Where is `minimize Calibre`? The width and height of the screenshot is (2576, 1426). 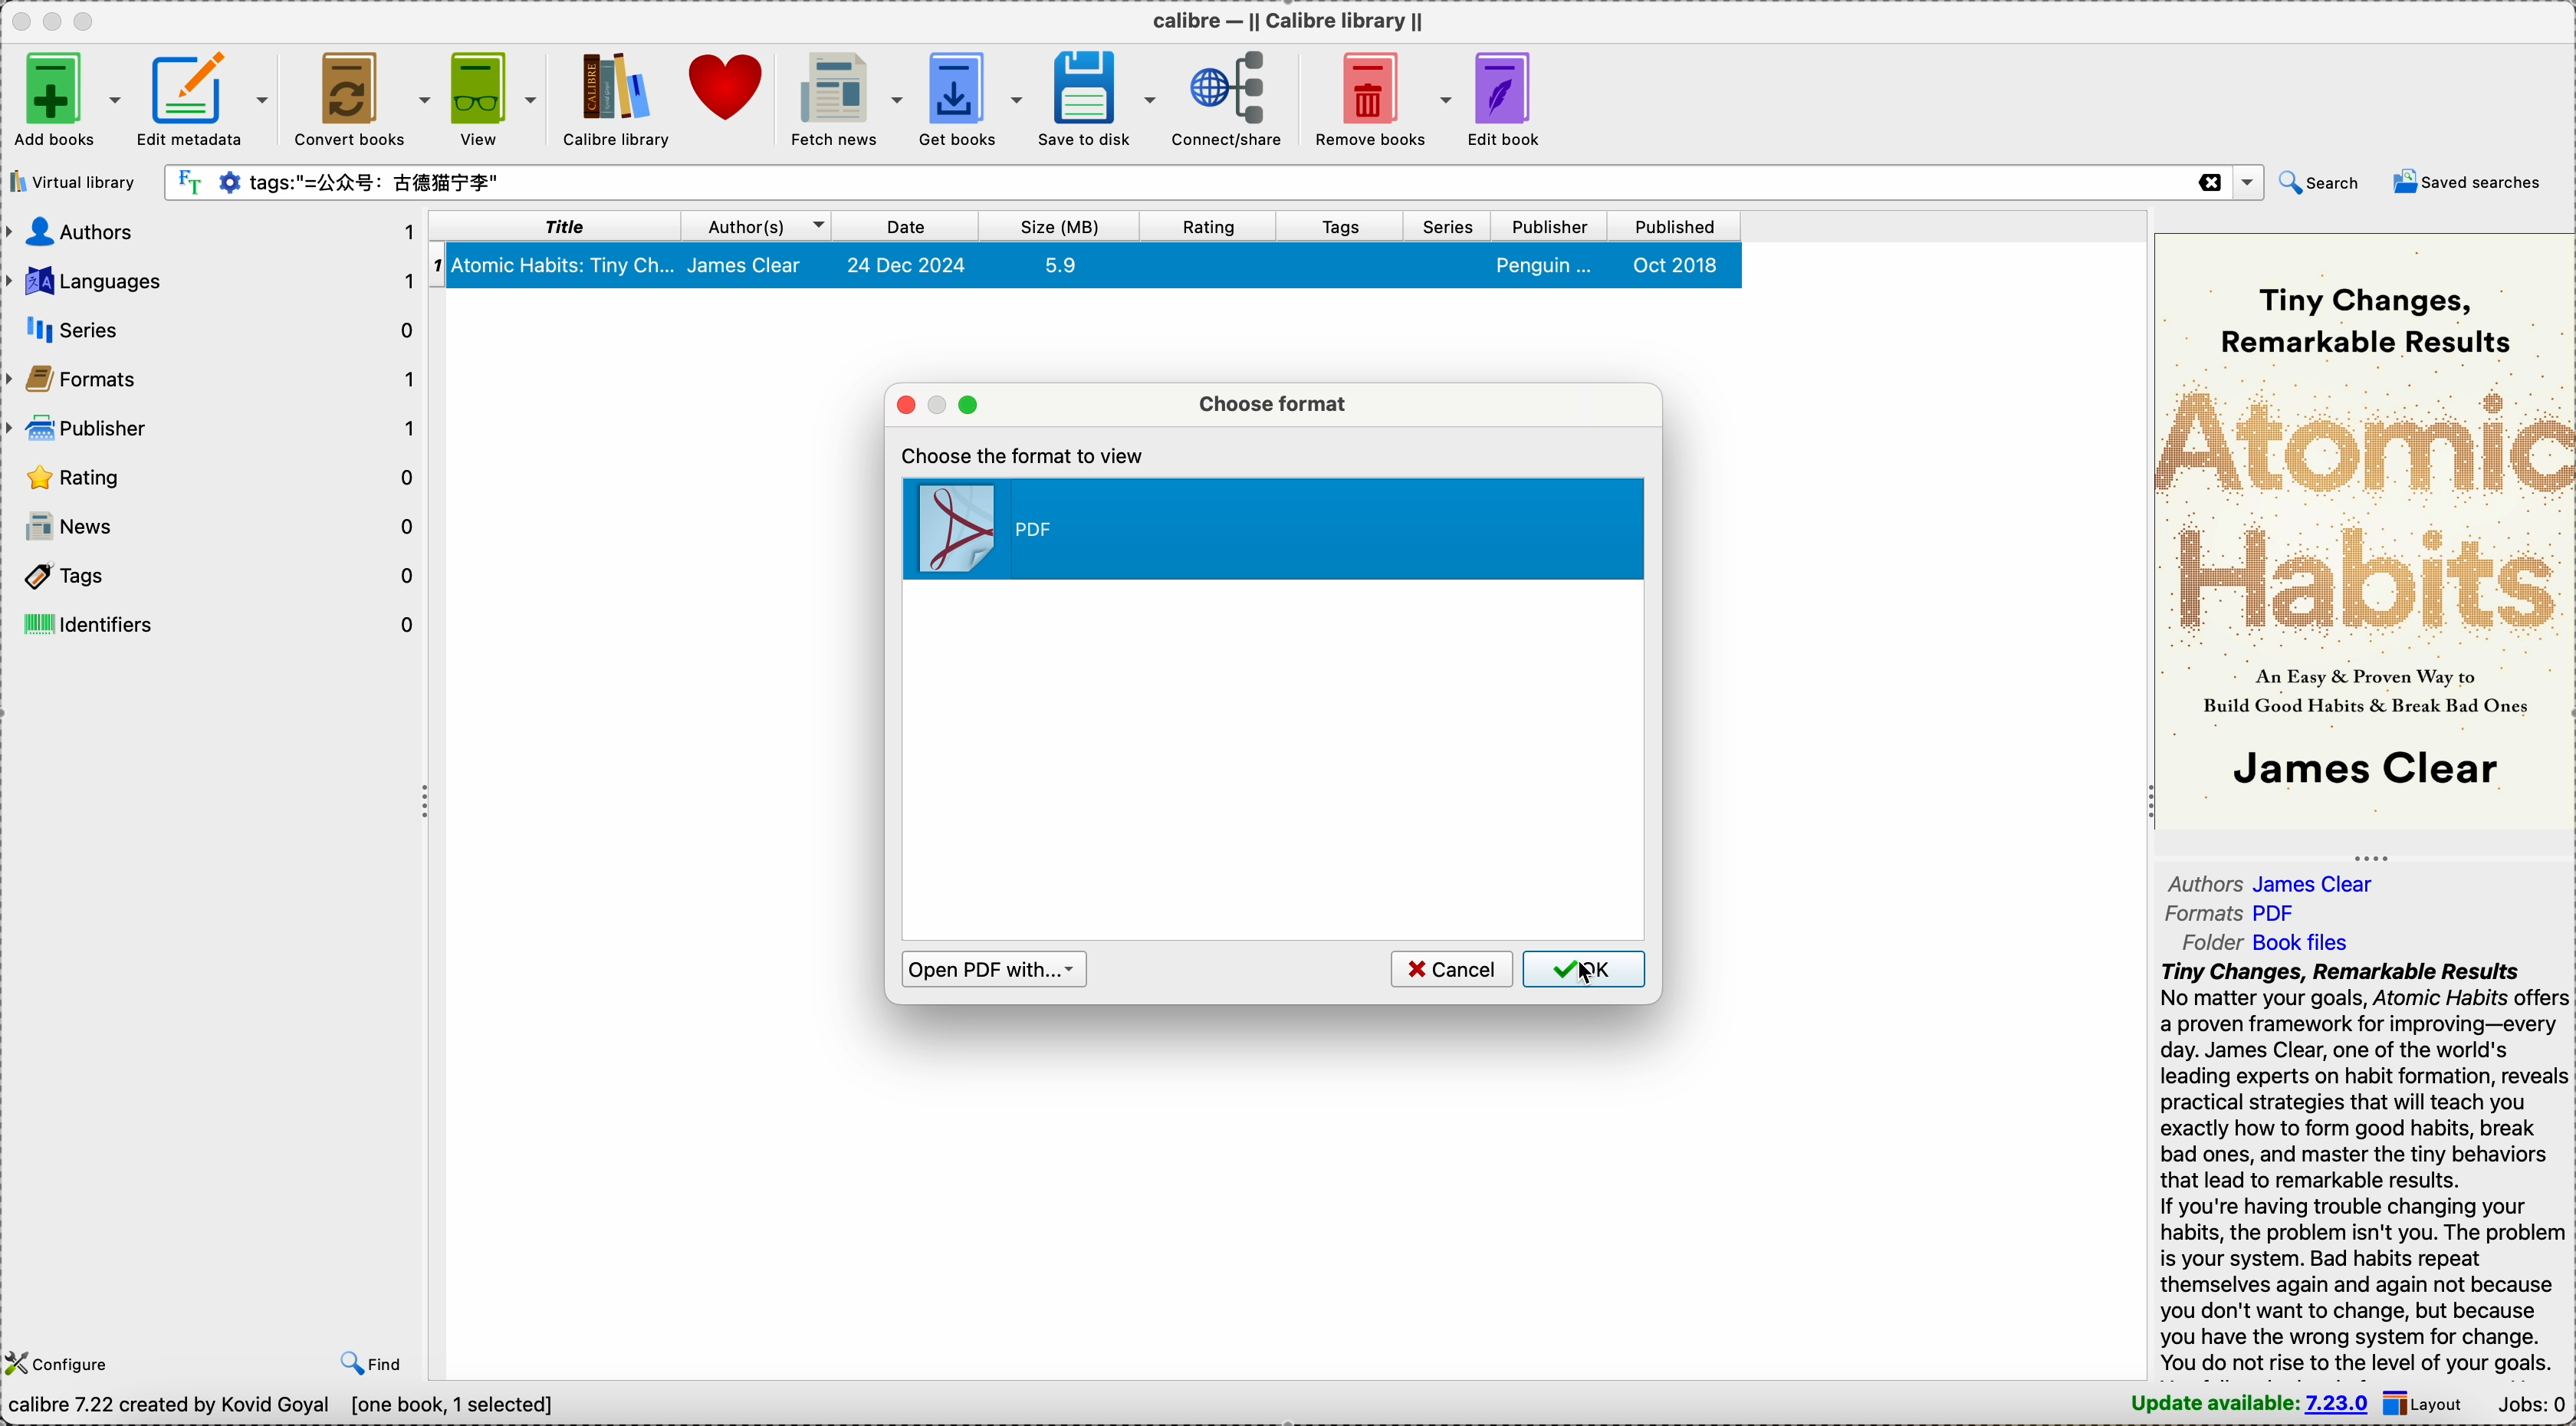 minimize Calibre is located at coordinates (50, 21).